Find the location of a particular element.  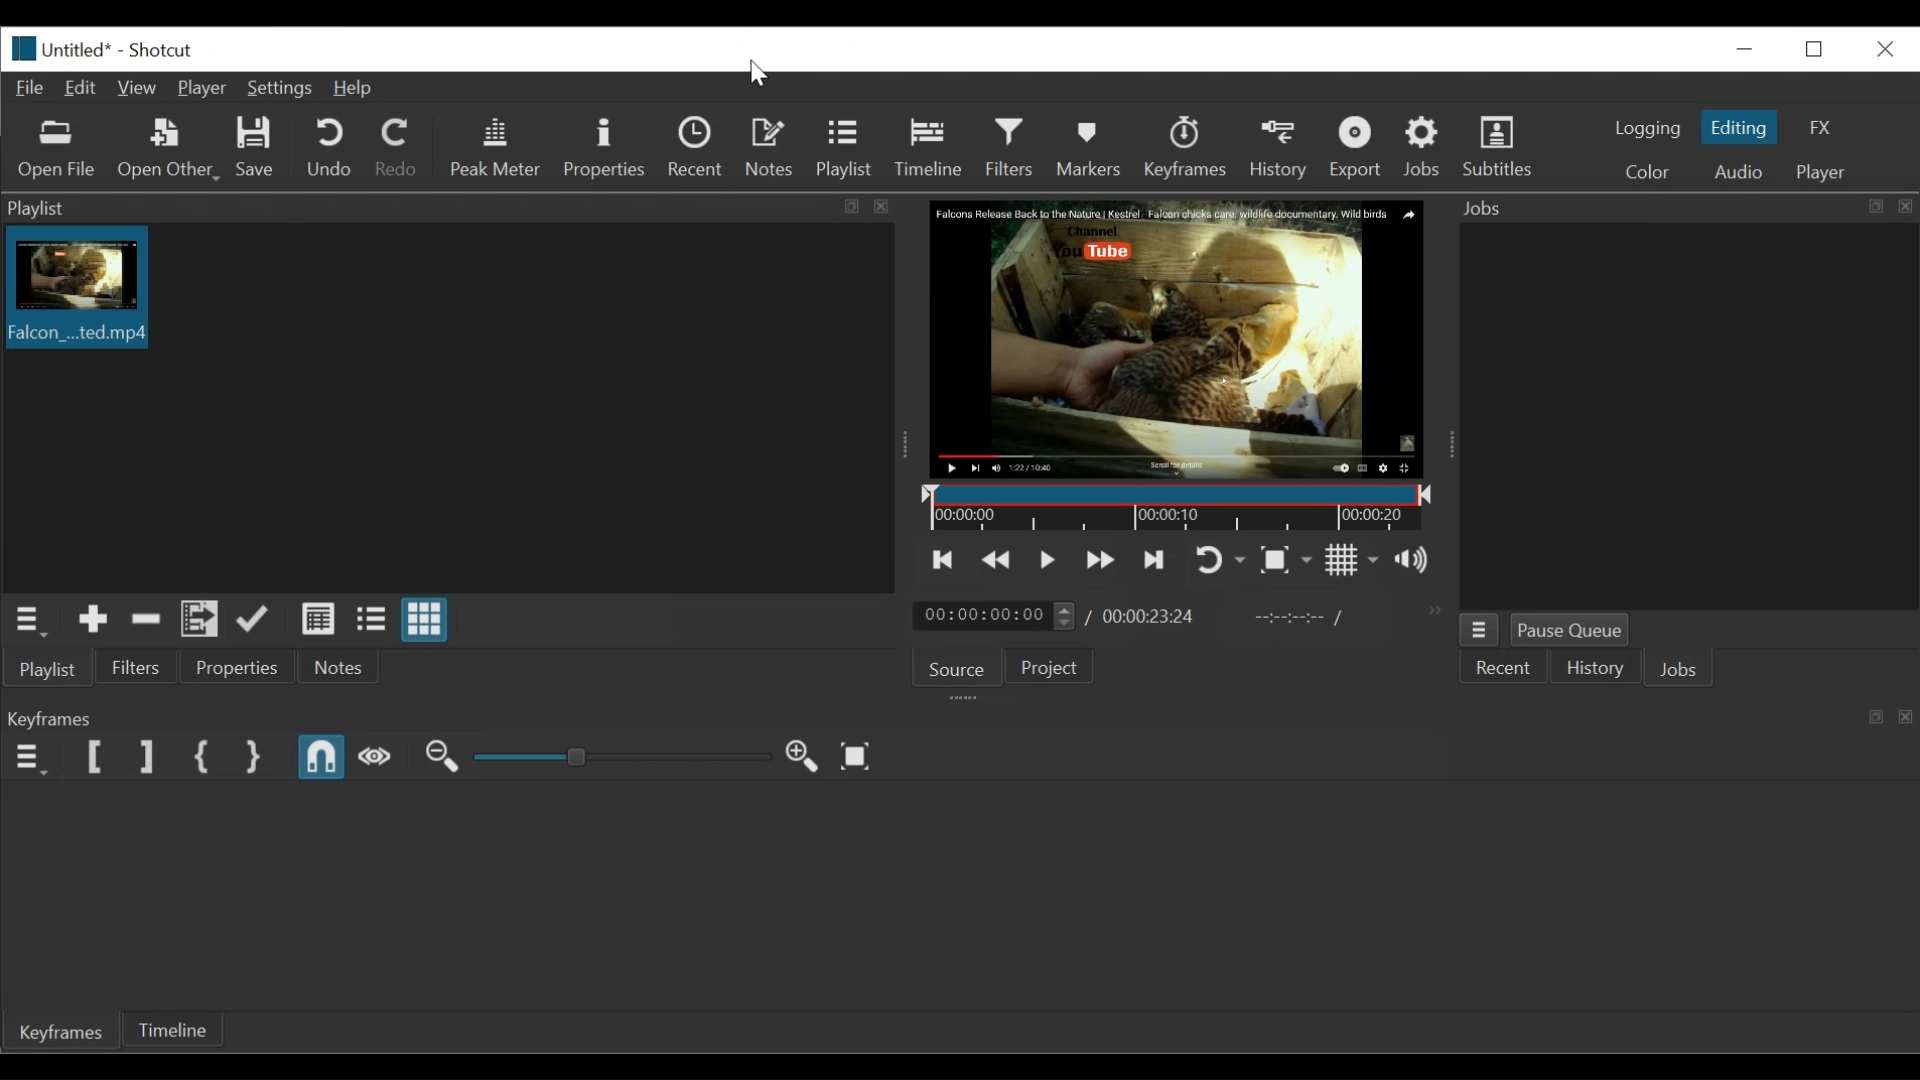

Play quickly forward is located at coordinates (1103, 559).